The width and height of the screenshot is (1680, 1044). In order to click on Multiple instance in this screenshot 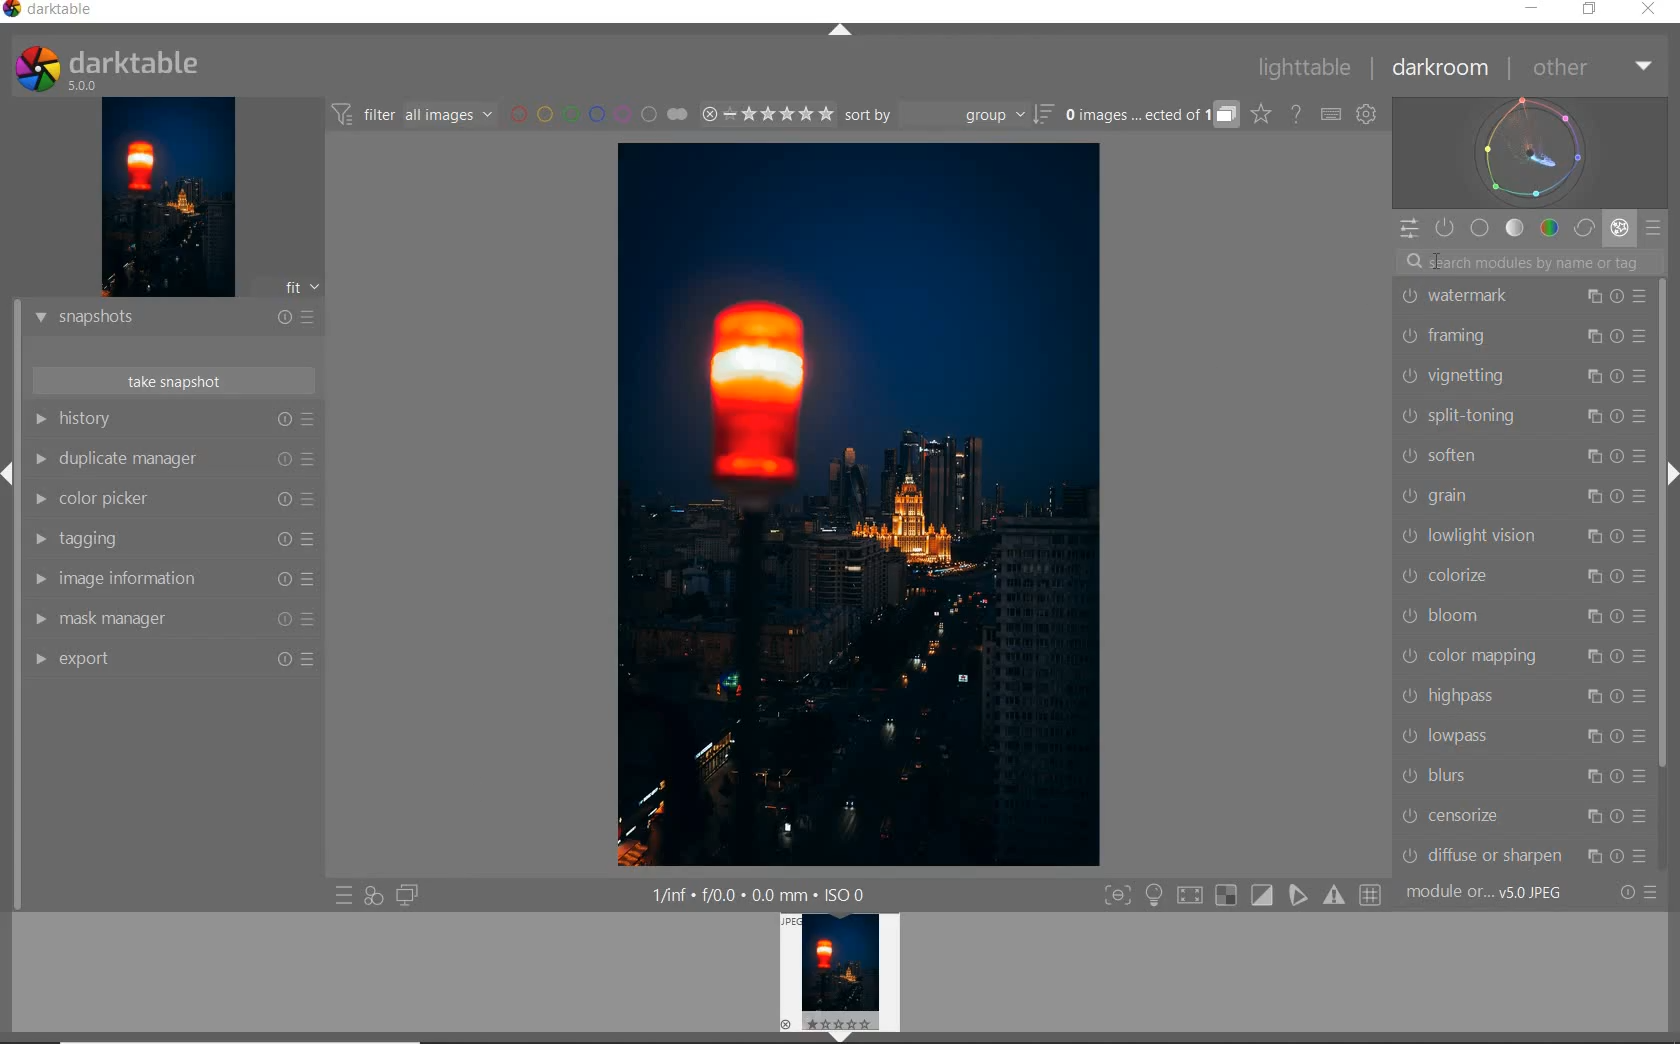, I will do `click(1585, 416)`.